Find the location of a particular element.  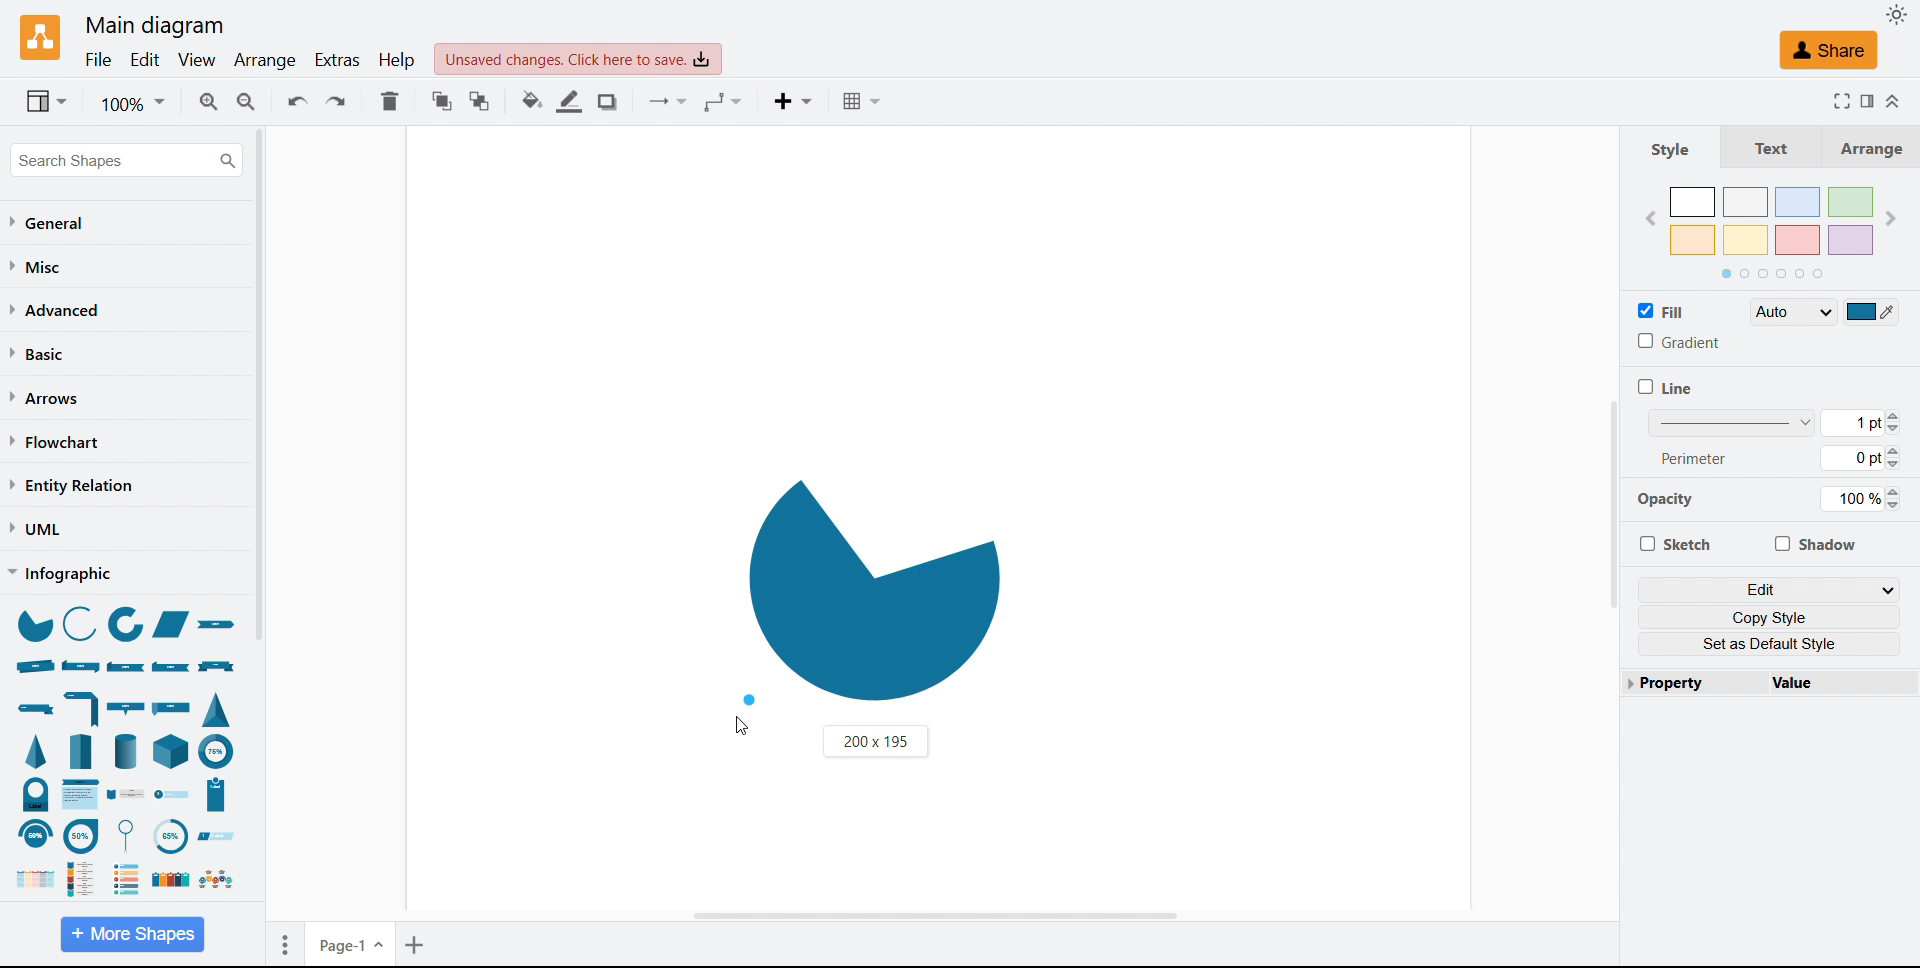

Shape dimensions is located at coordinates (875, 741).